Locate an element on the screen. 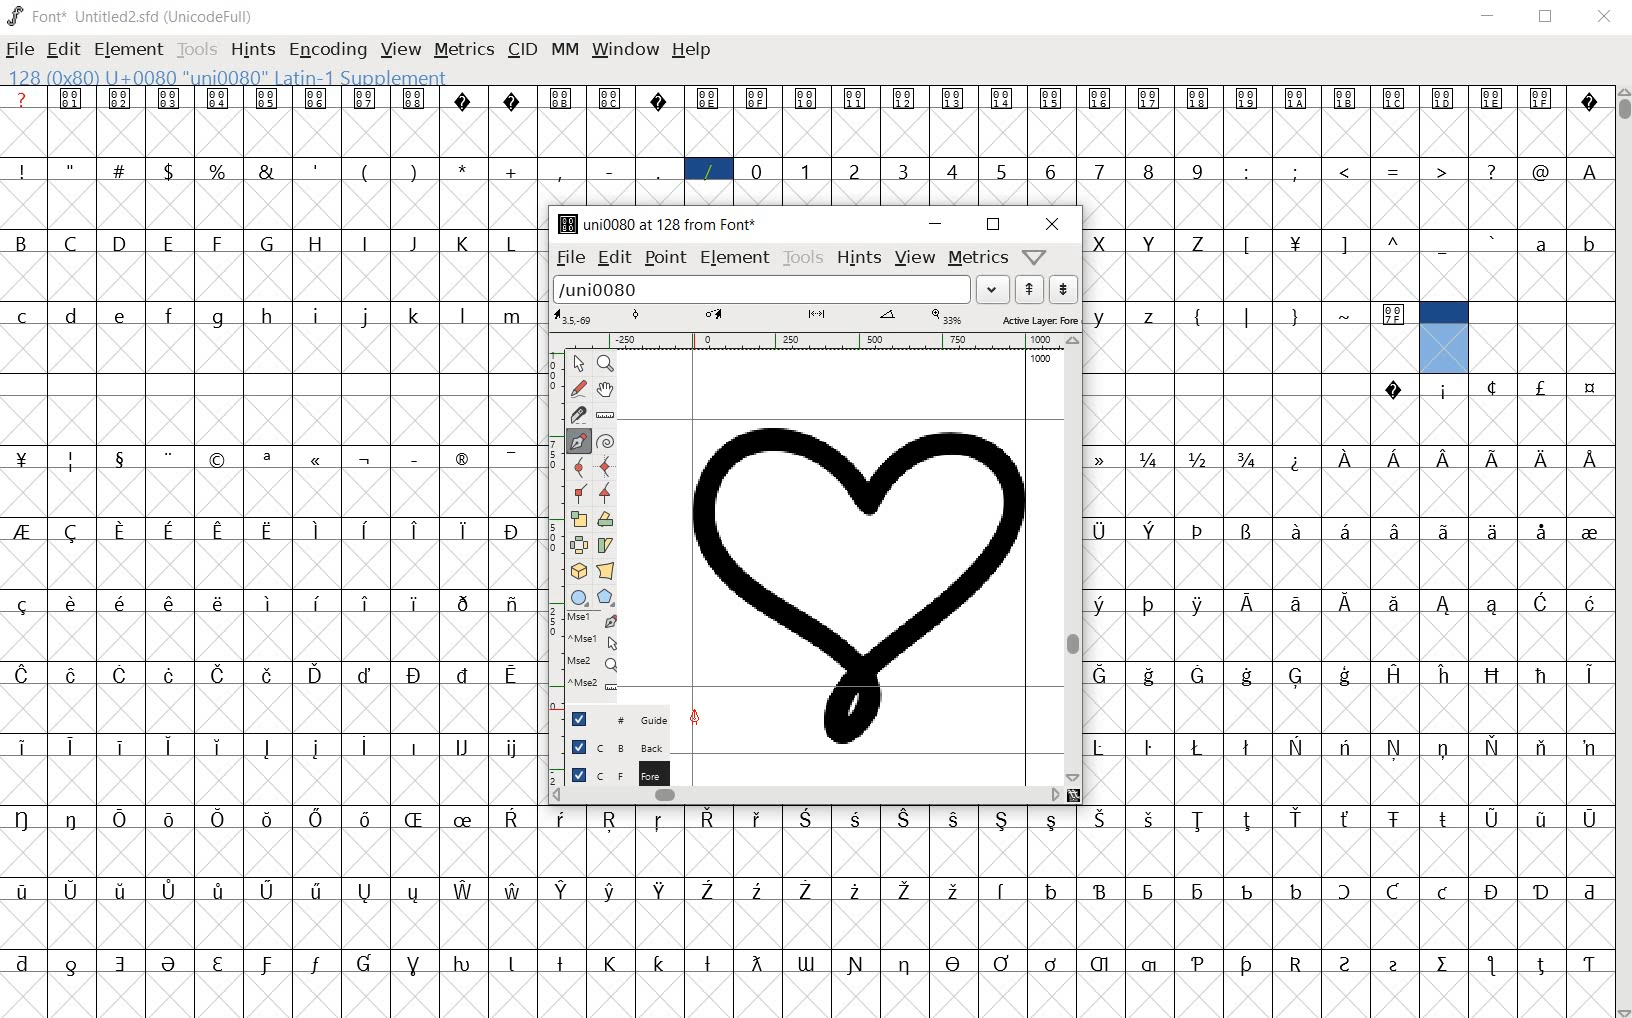  FILE is located at coordinates (21, 49).